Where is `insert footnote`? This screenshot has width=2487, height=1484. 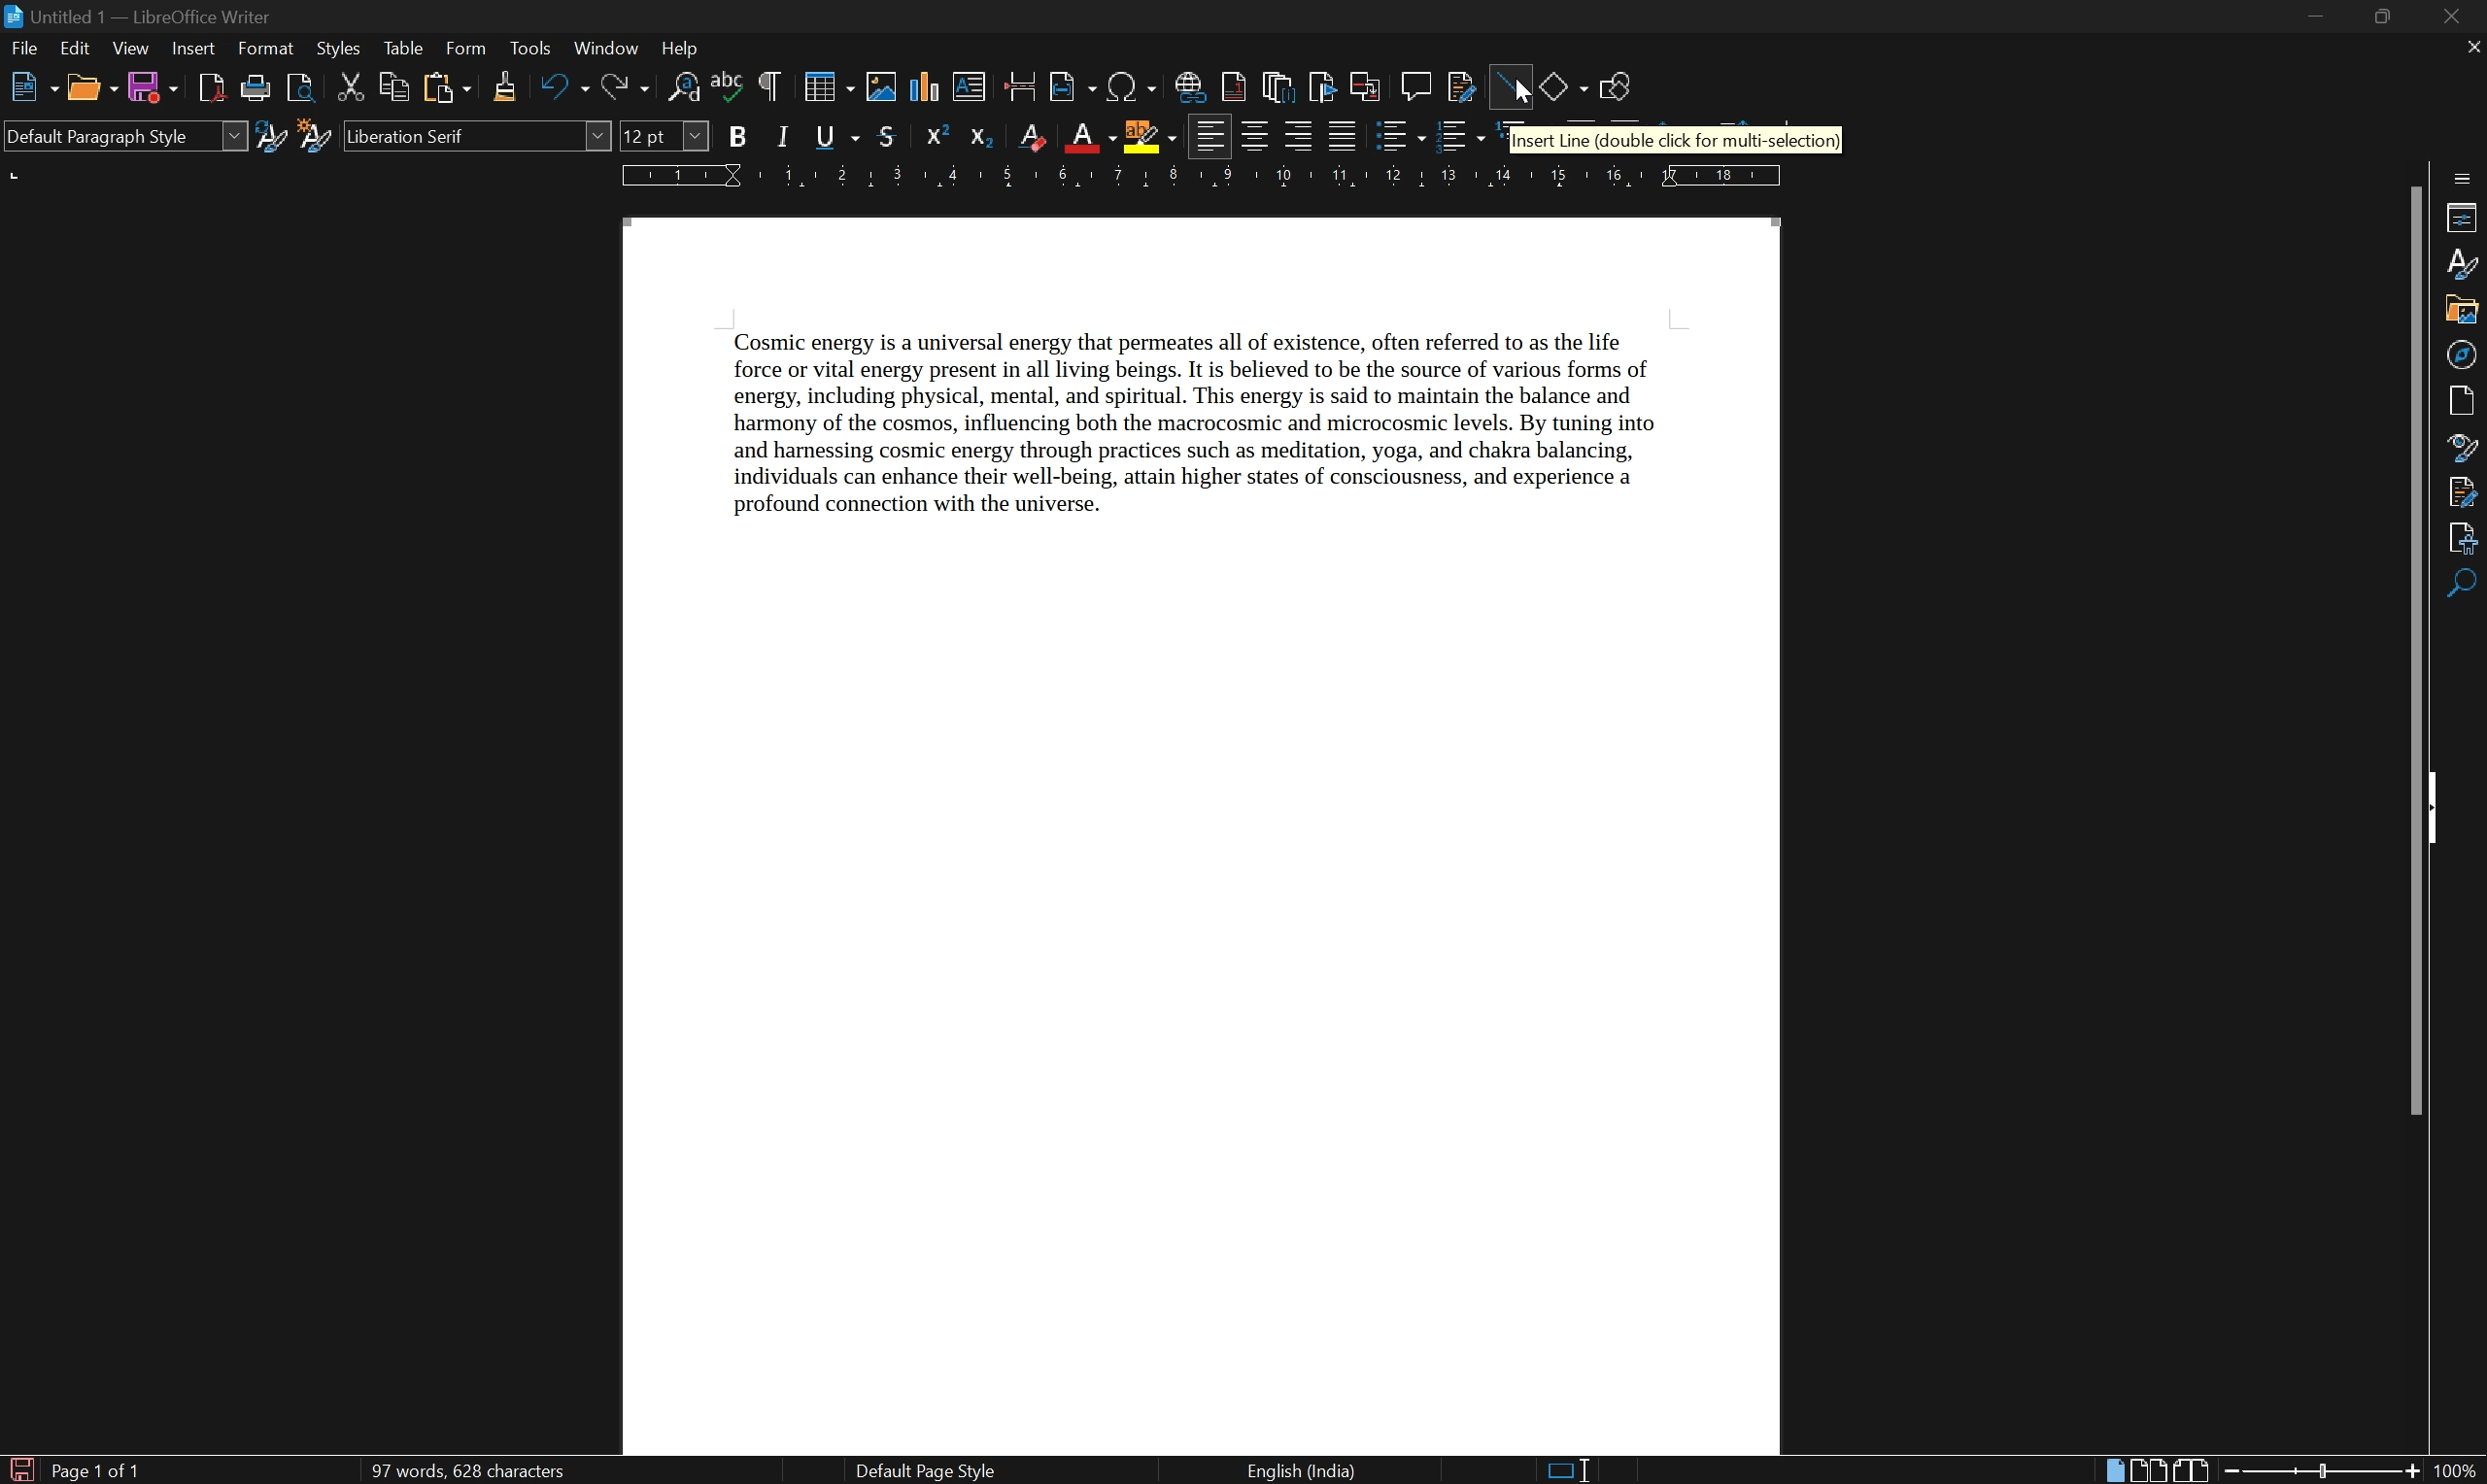
insert footnote is located at coordinates (1233, 88).